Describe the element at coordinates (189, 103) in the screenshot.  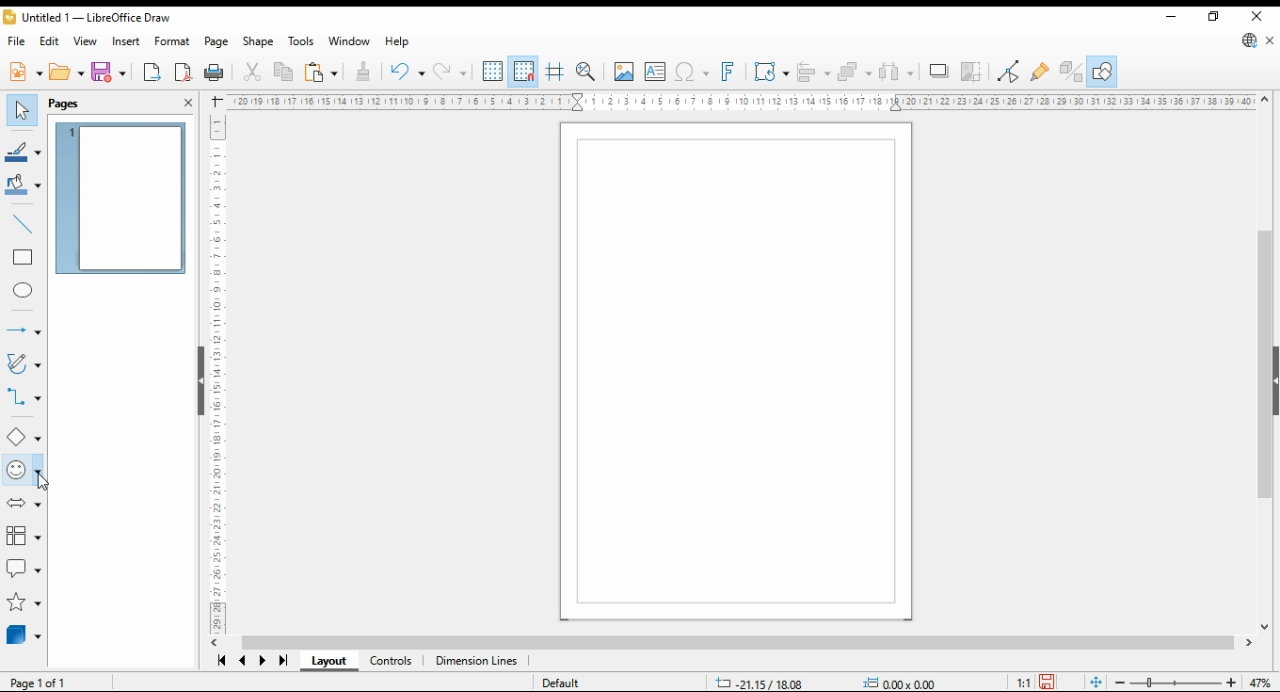
I see `close pane` at that location.